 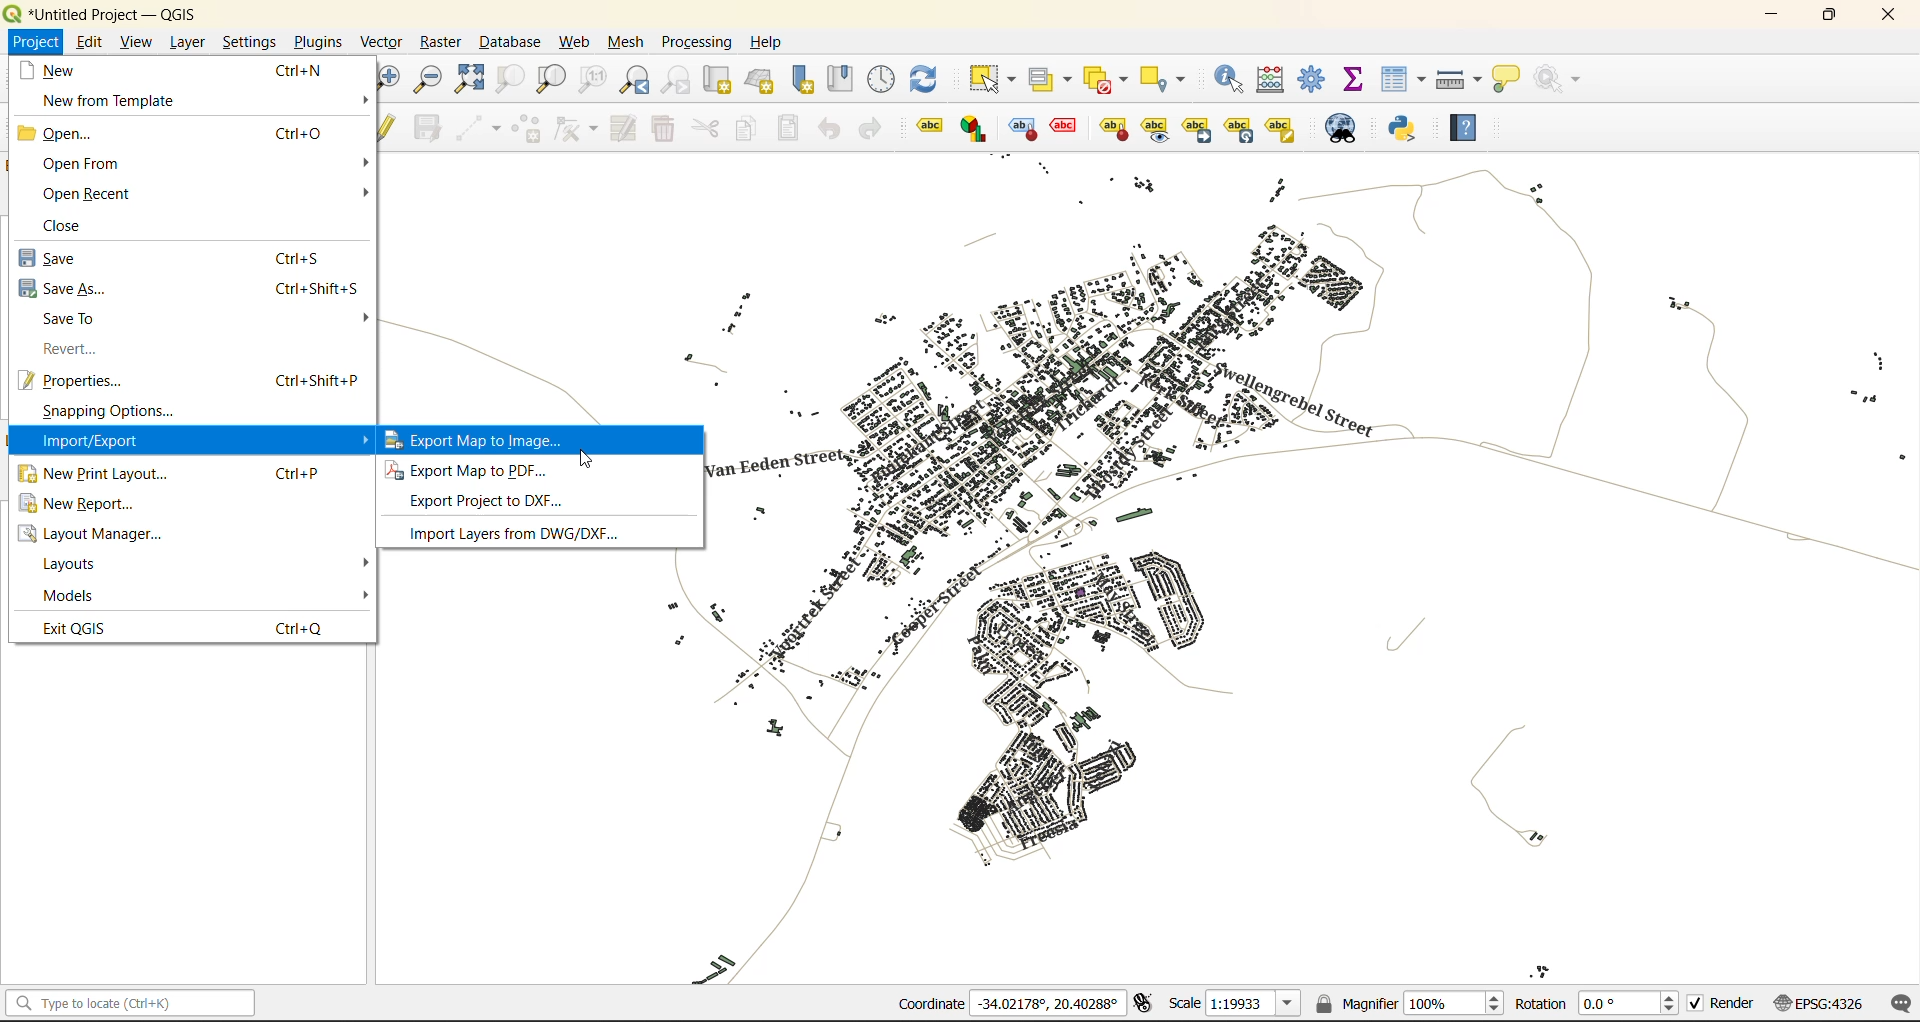 I want to click on toggle extents, so click(x=1141, y=1004).